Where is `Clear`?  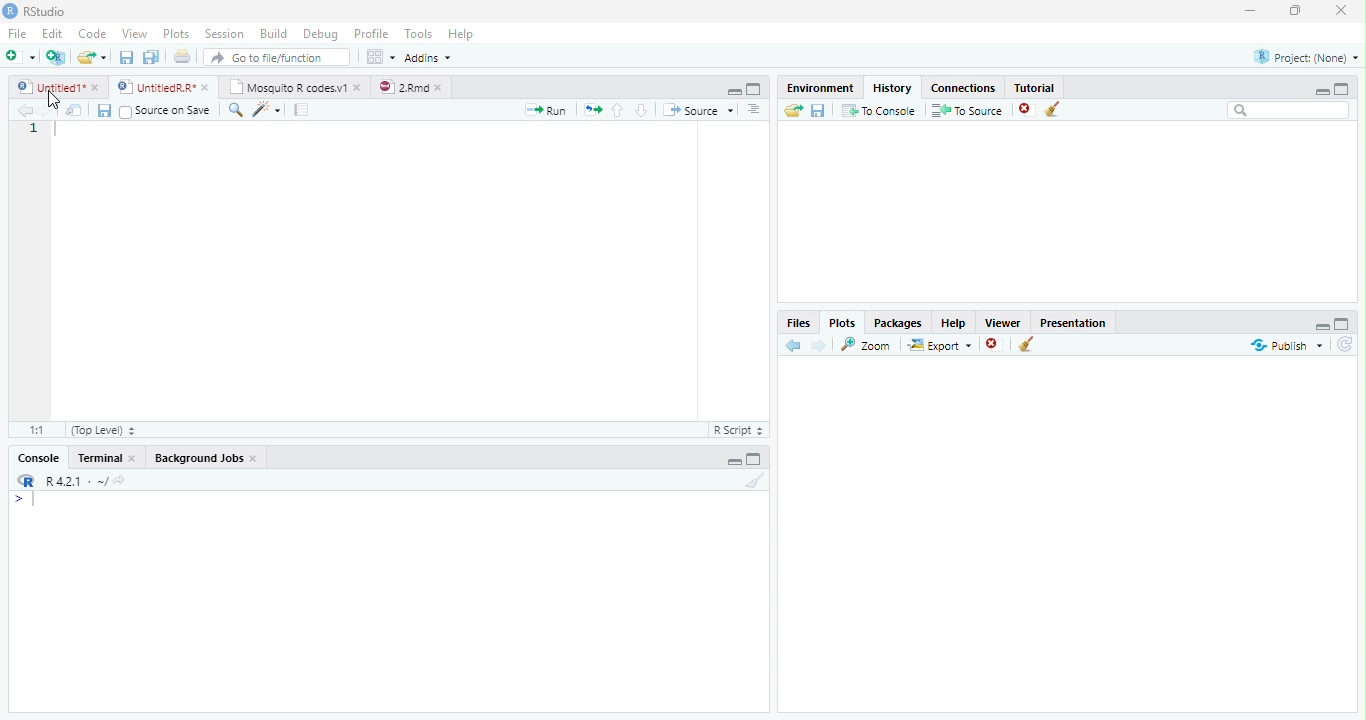 Clear is located at coordinates (1053, 109).